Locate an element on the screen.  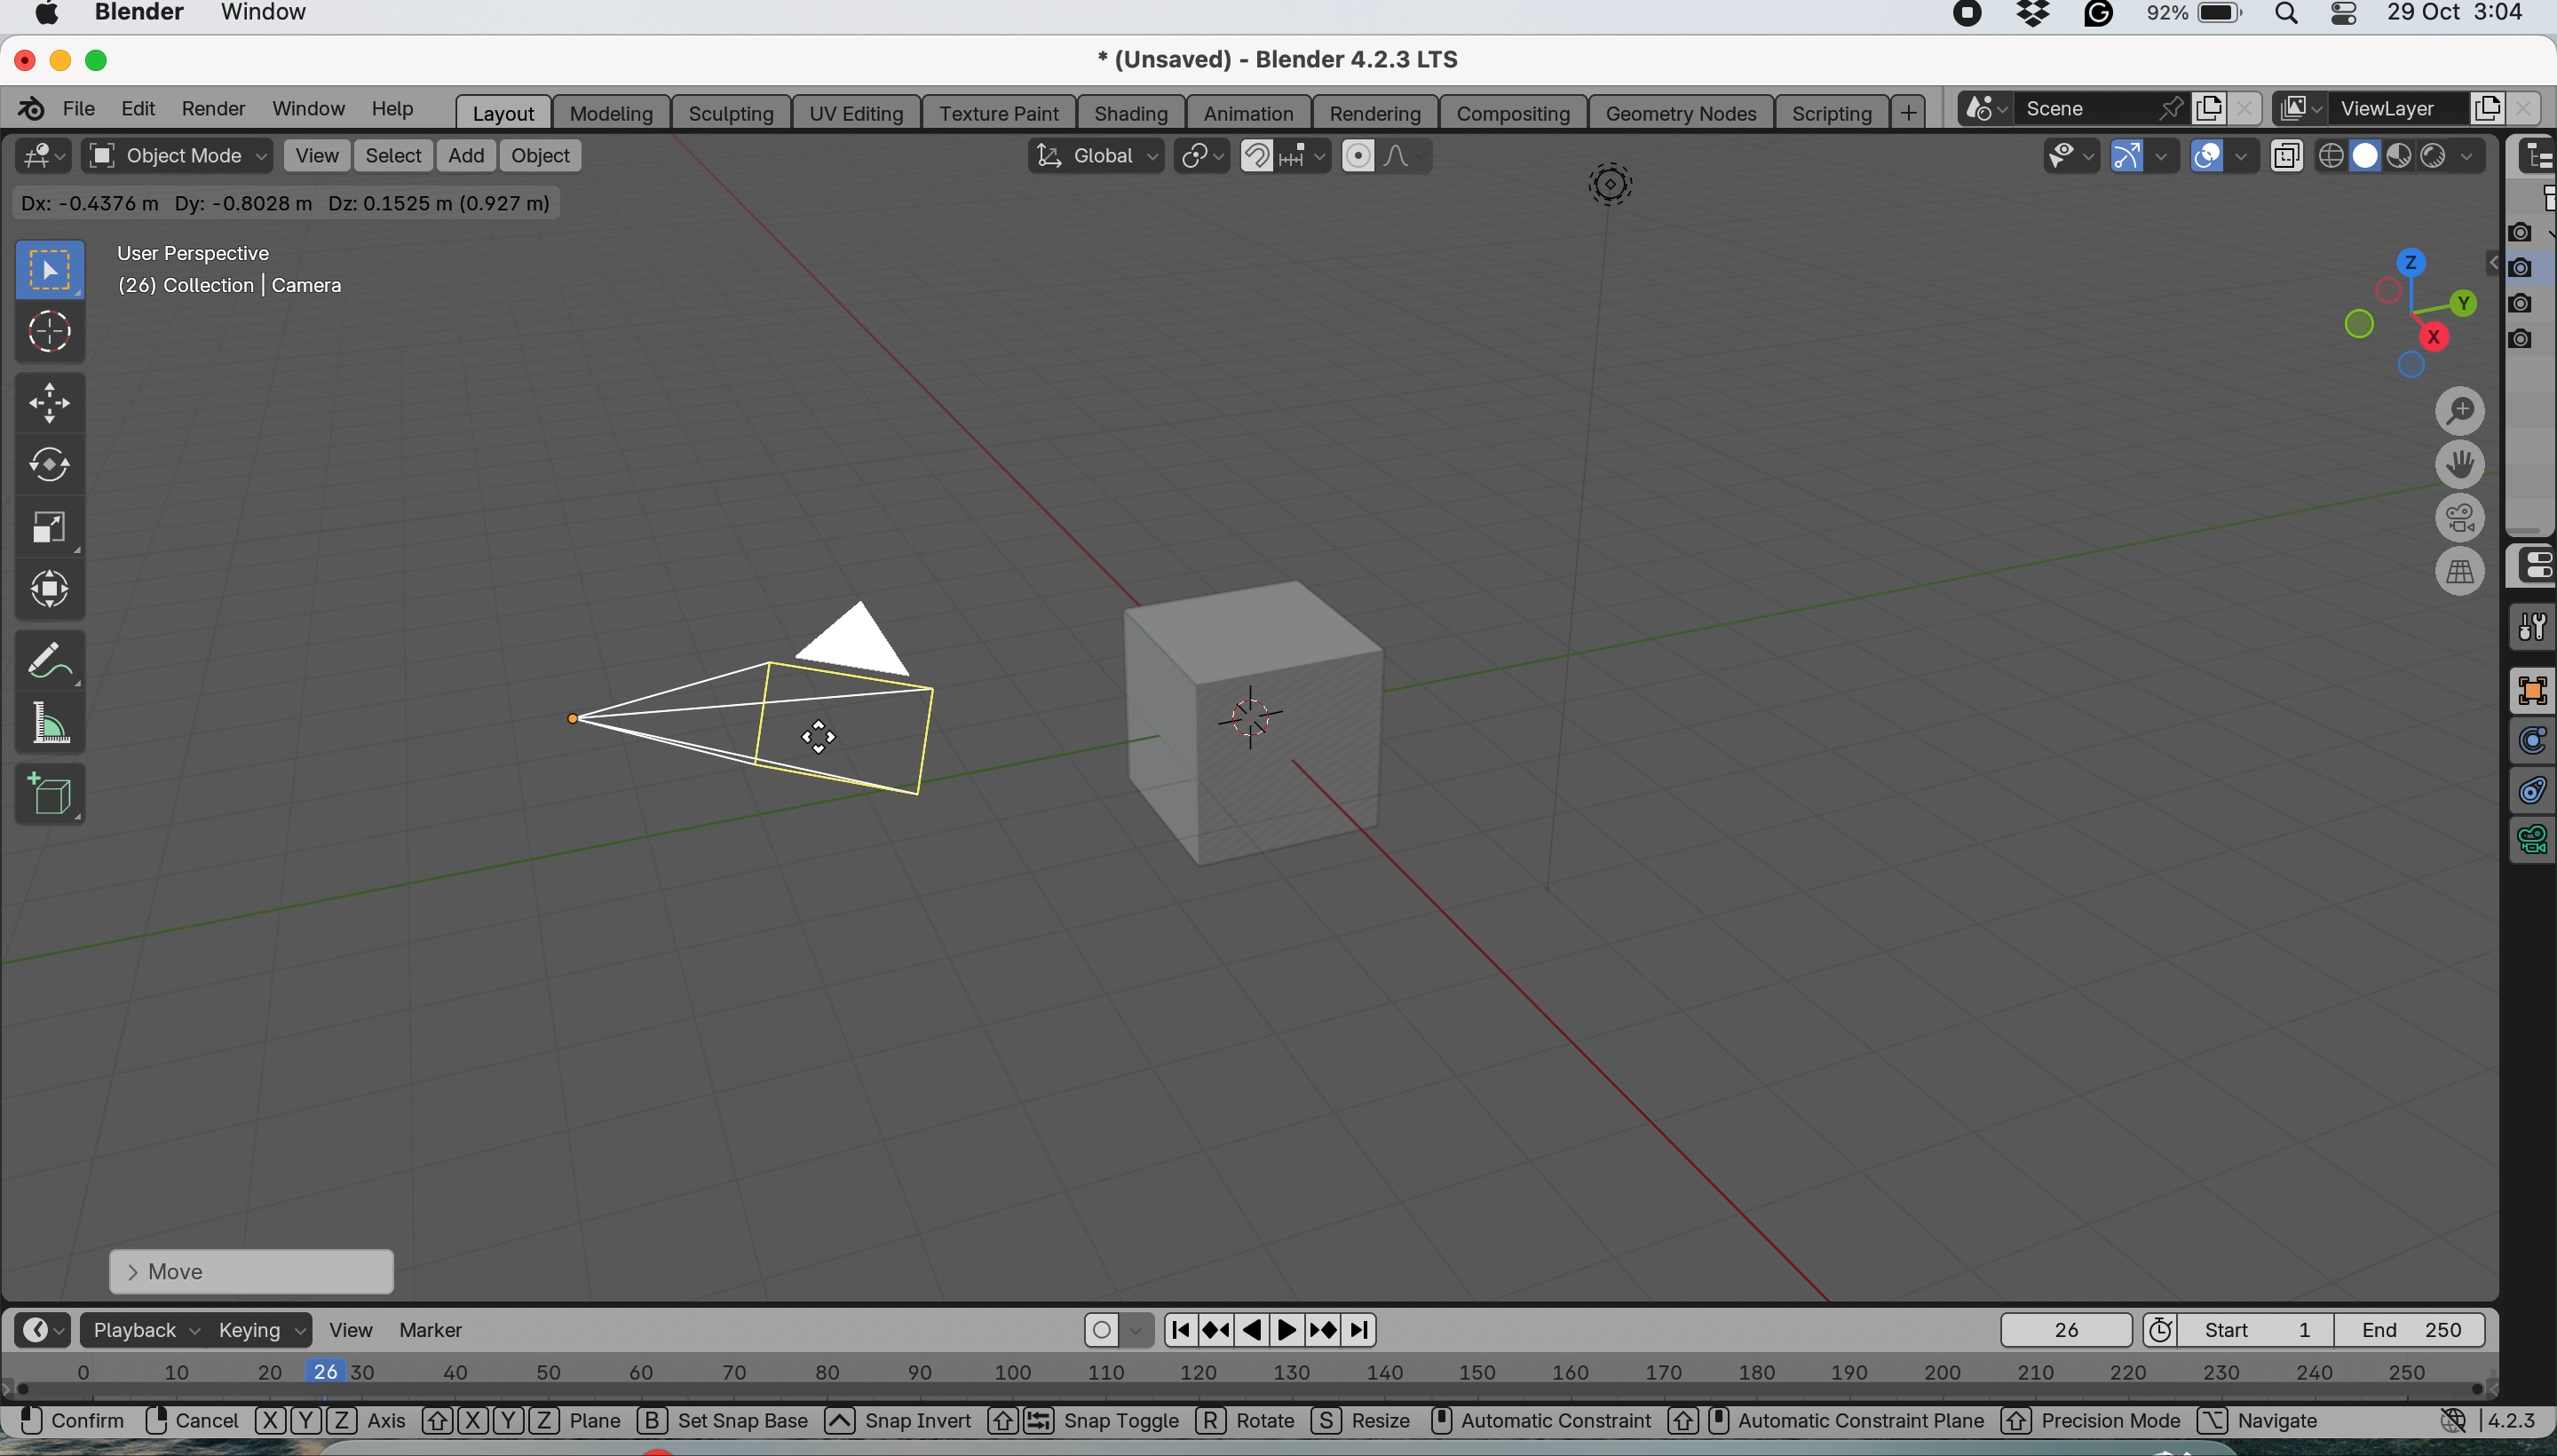
rotate is located at coordinates (46, 470).